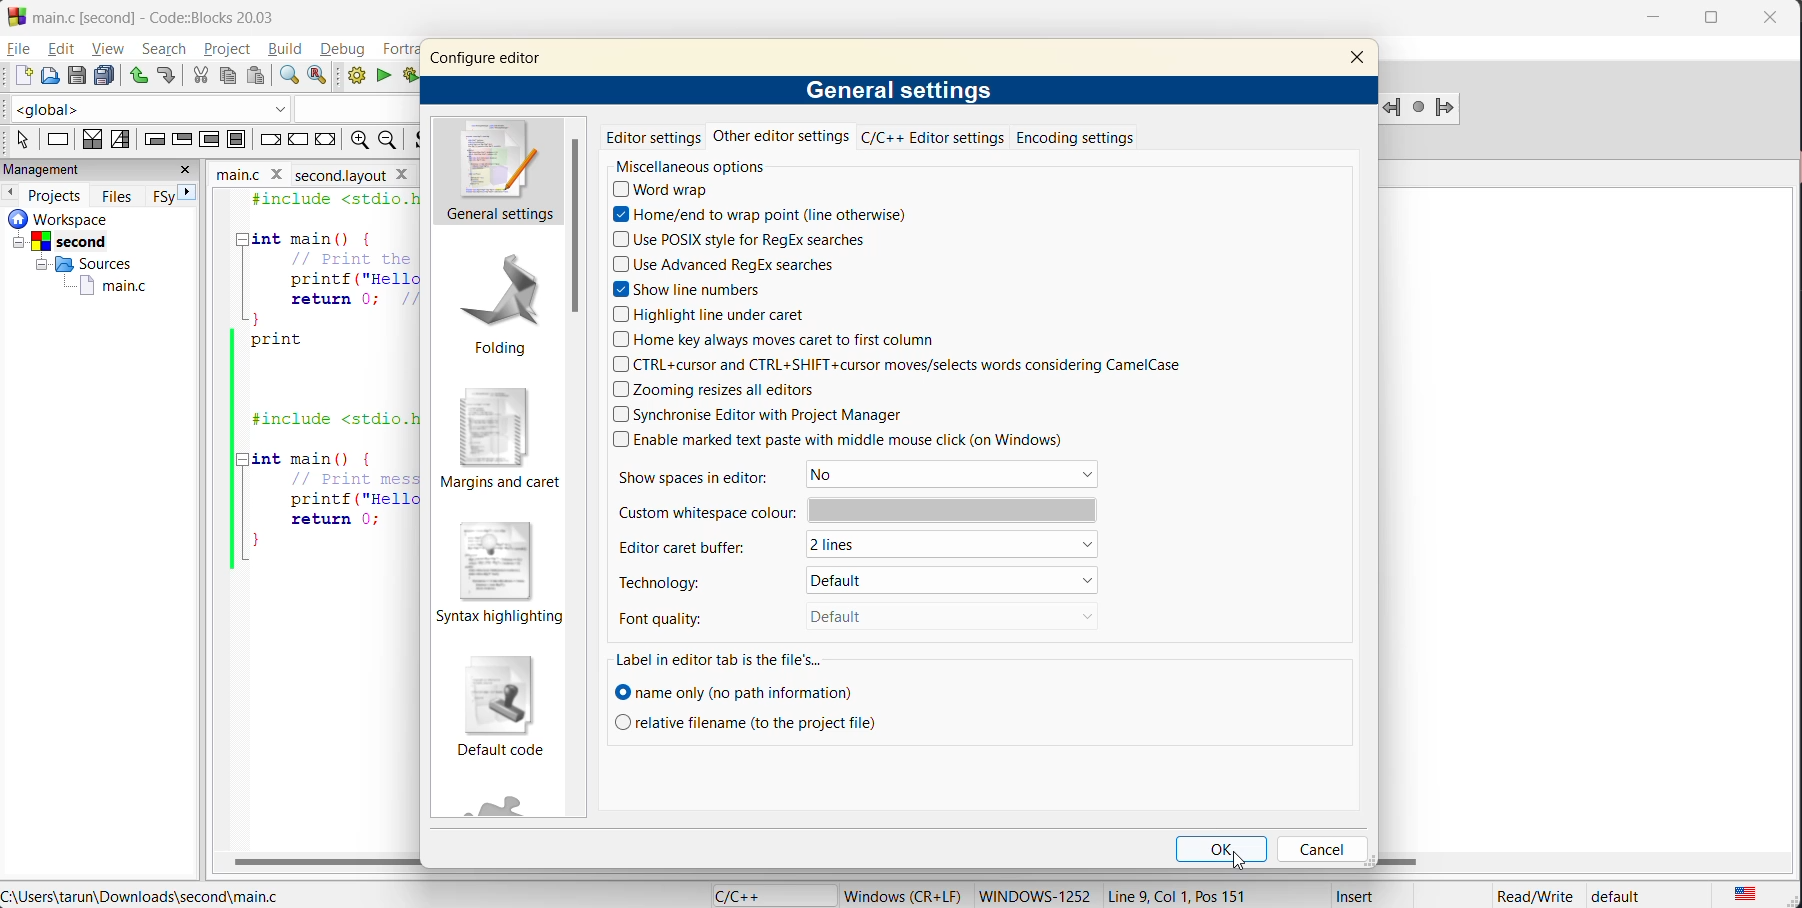  What do you see at coordinates (917, 366) in the screenshot?
I see `ctrl+cursor and ctrl+shift+cursor moves/selects words considering CamelCase` at bounding box center [917, 366].